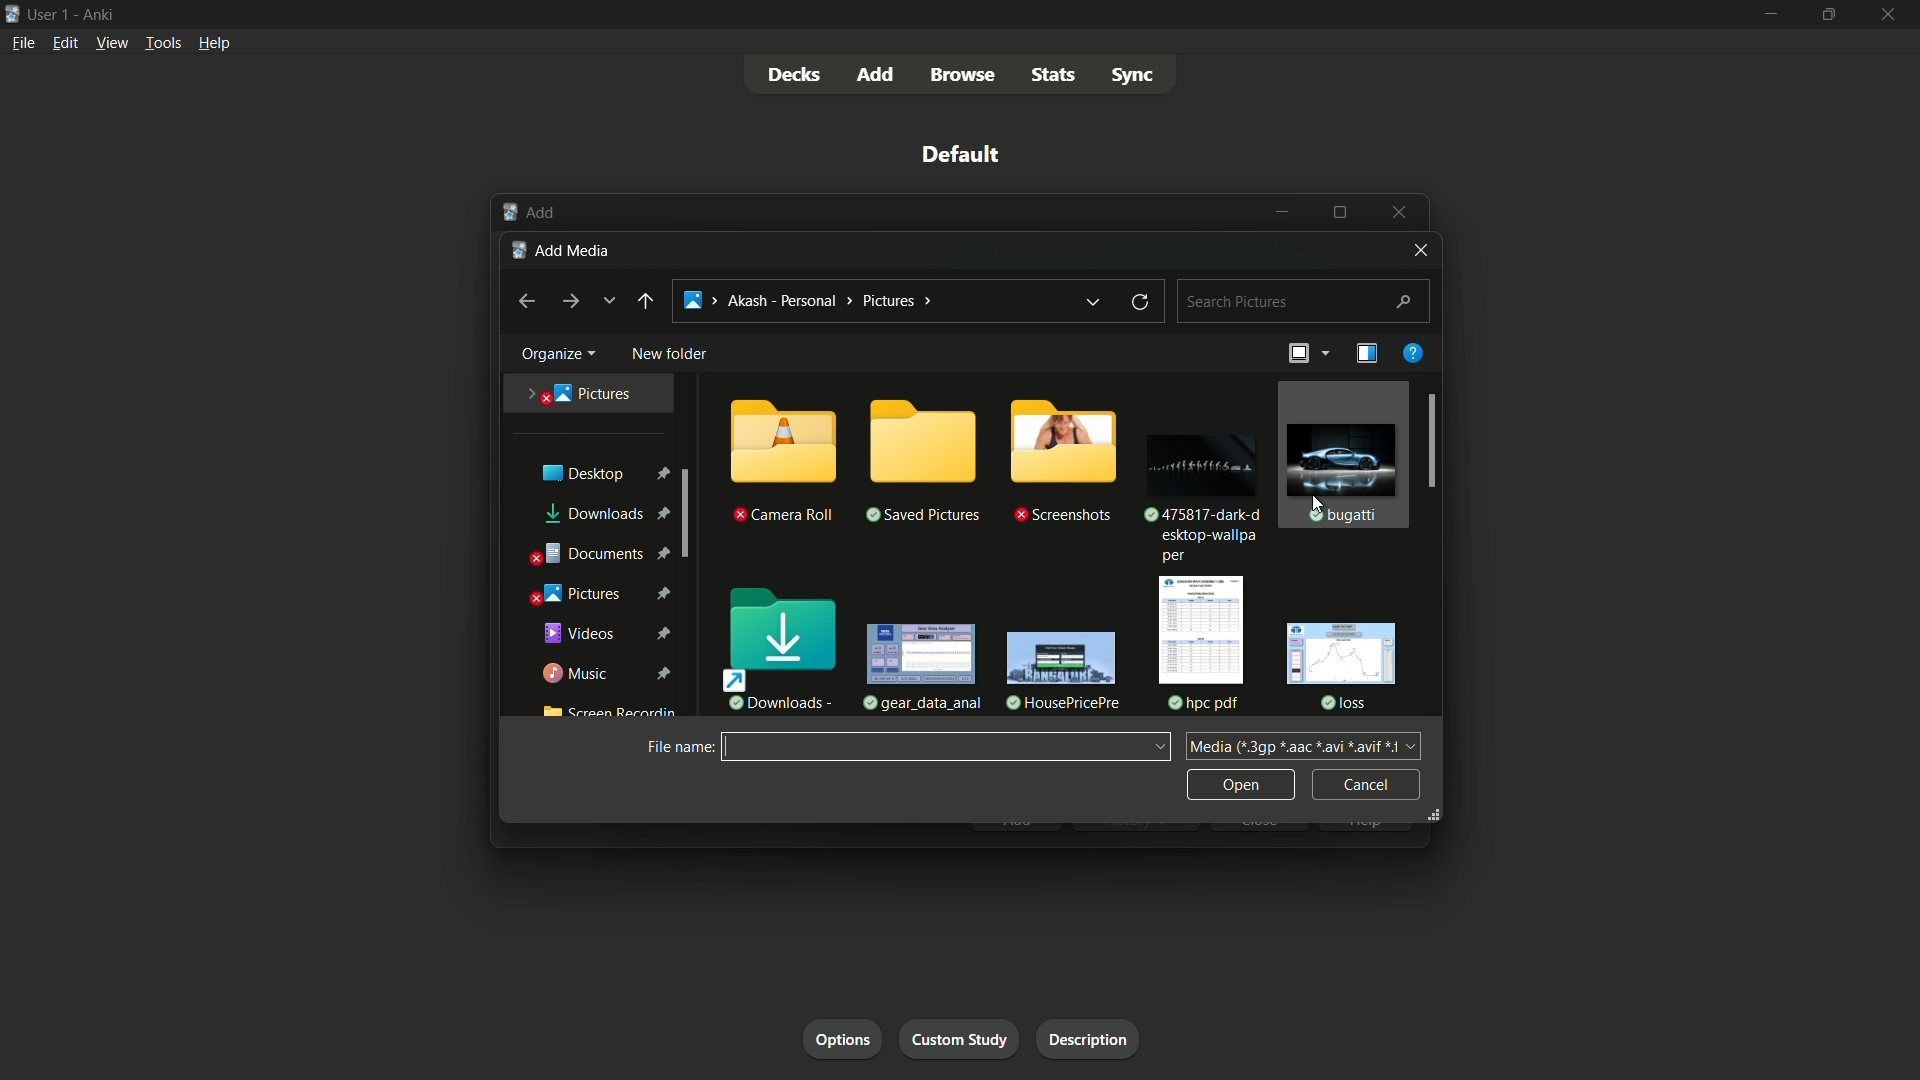 This screenshot has width=1920, height=1080. I want to click on refresh, so click(1139, 303).